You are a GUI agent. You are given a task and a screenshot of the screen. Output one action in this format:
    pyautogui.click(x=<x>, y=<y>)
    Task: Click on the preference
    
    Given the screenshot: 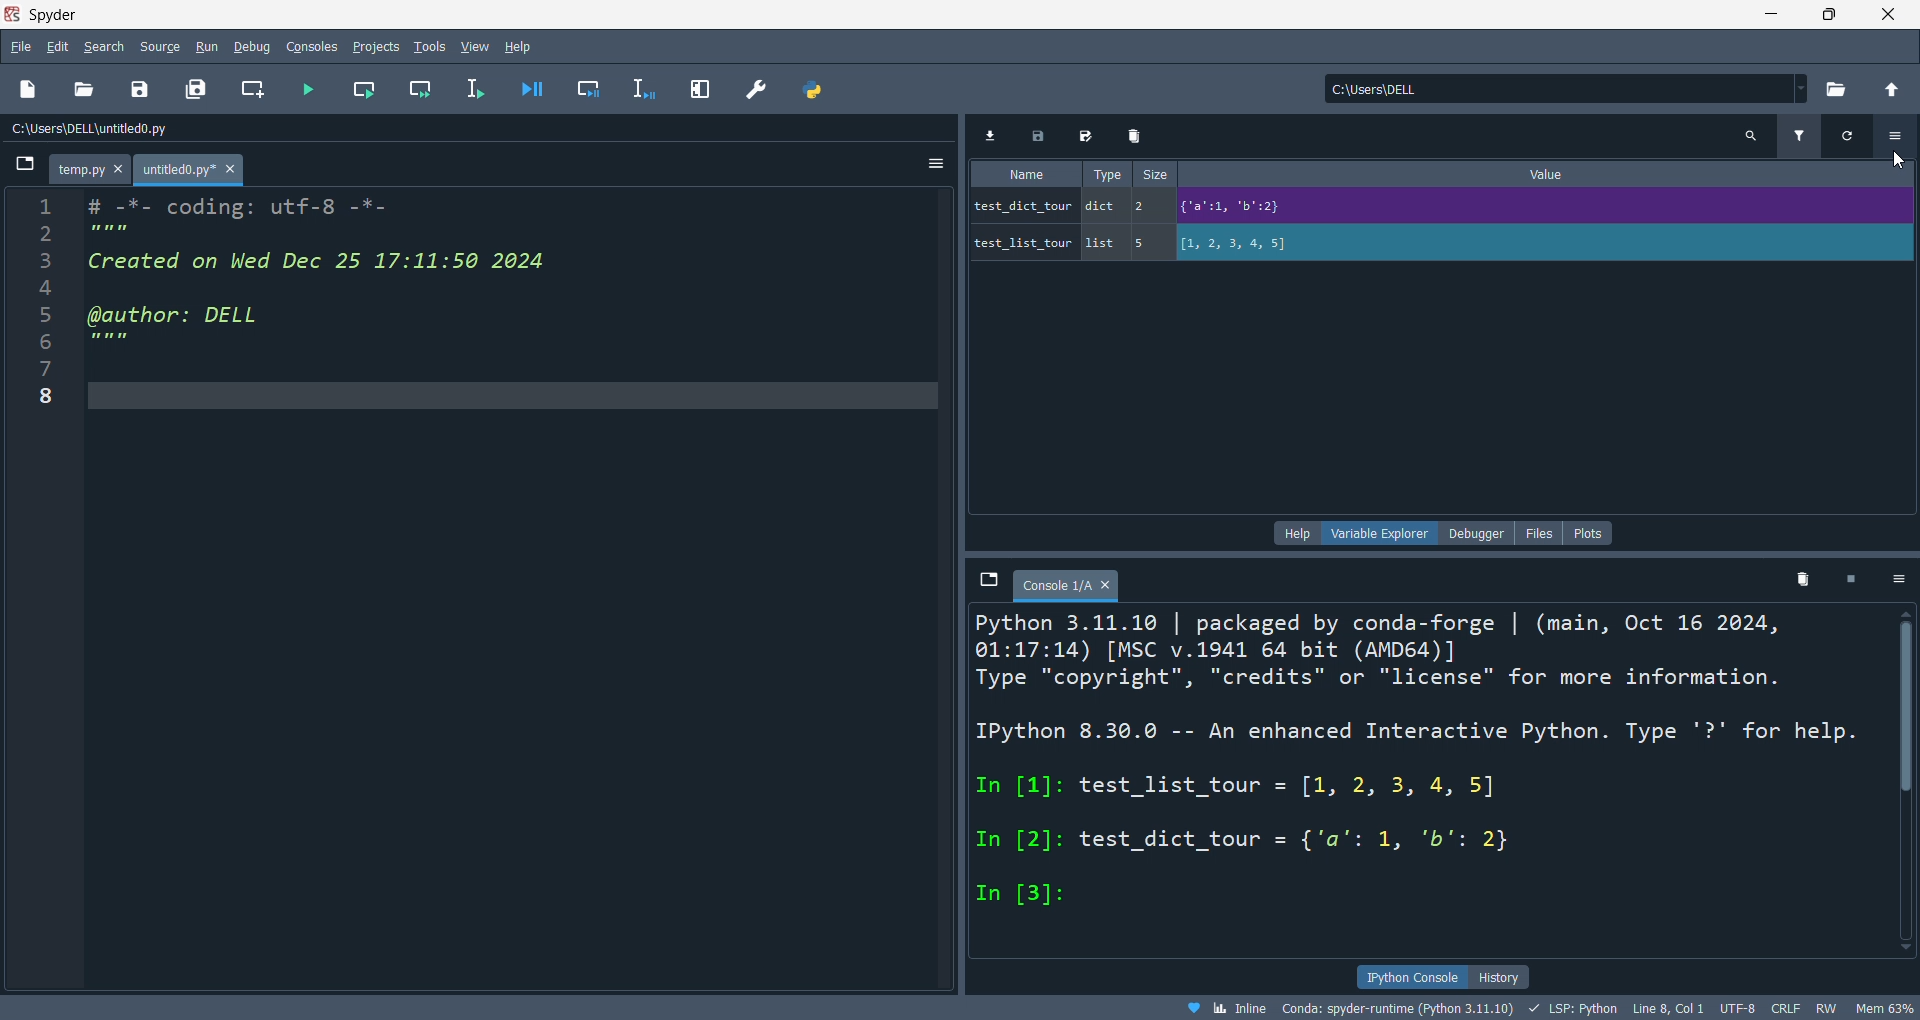 What is the action you would take?
    pyautogui.click(x=755, y=88)
    